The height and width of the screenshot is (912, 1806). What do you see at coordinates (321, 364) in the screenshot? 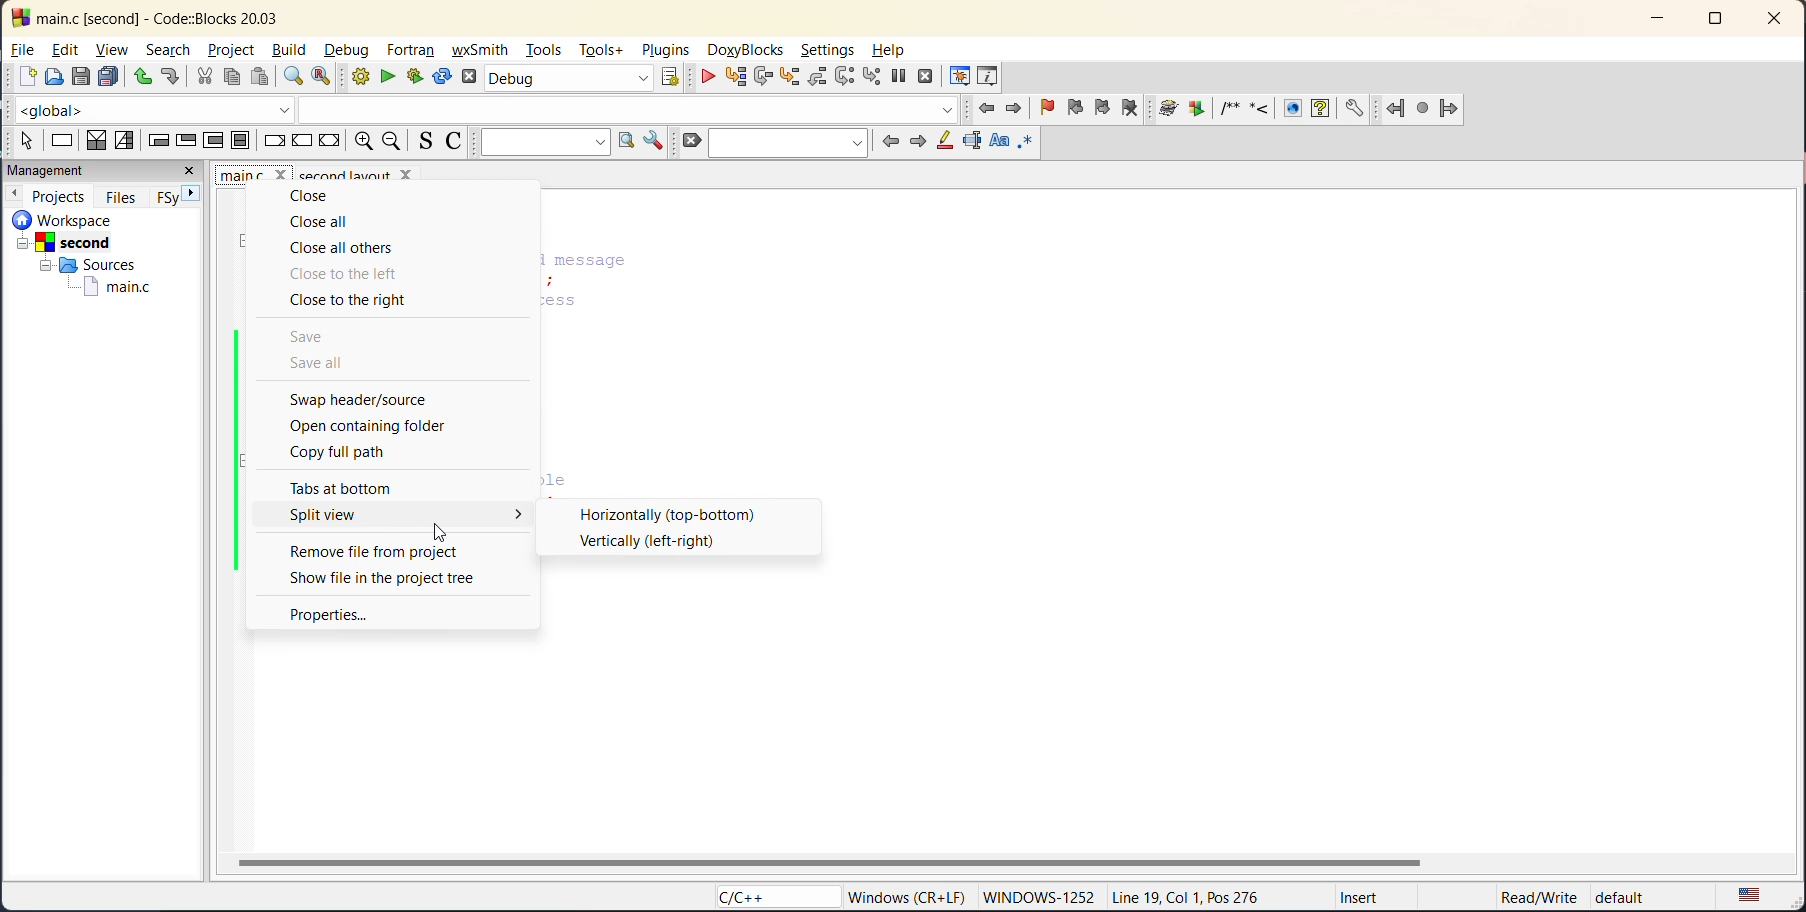
I see `save all` at bounding box center [321, 364].